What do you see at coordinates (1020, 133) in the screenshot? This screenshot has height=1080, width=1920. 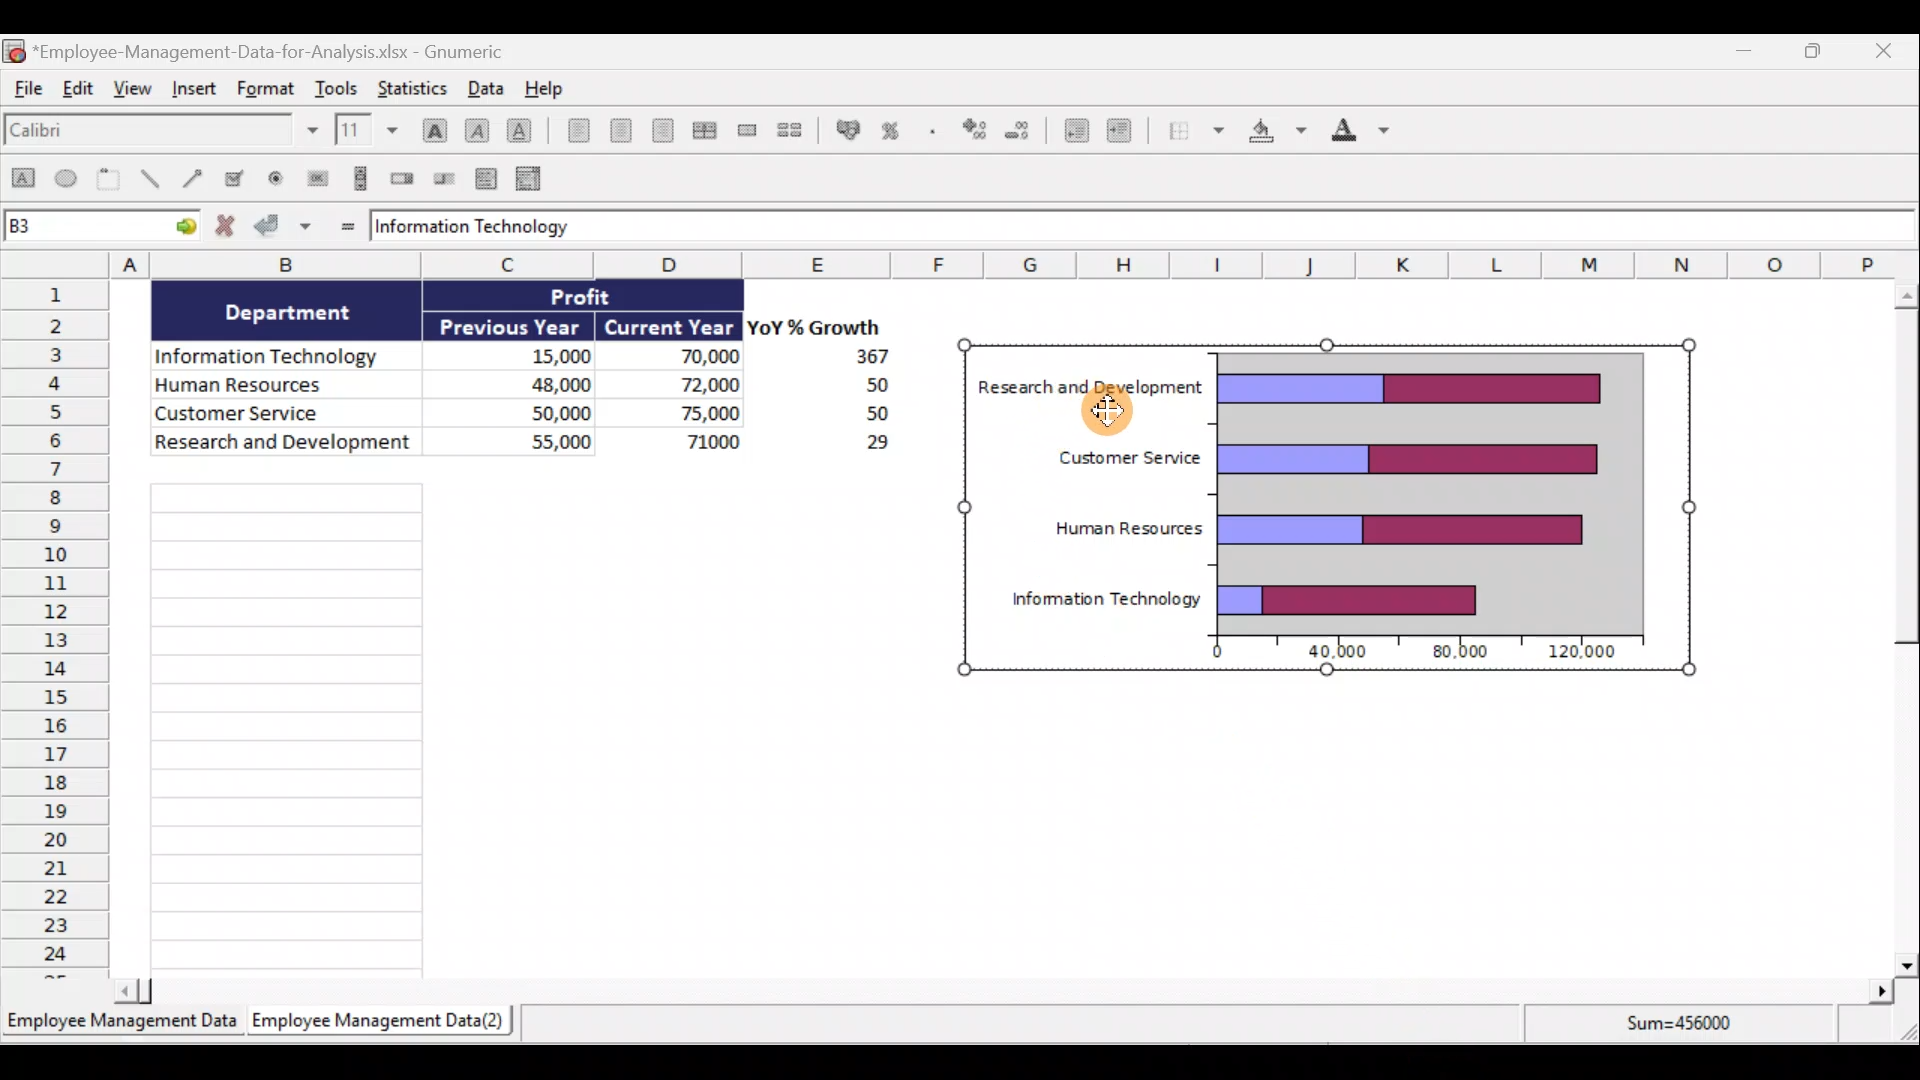 I see `Decrease decimals` at bounding box center [1020, 133].